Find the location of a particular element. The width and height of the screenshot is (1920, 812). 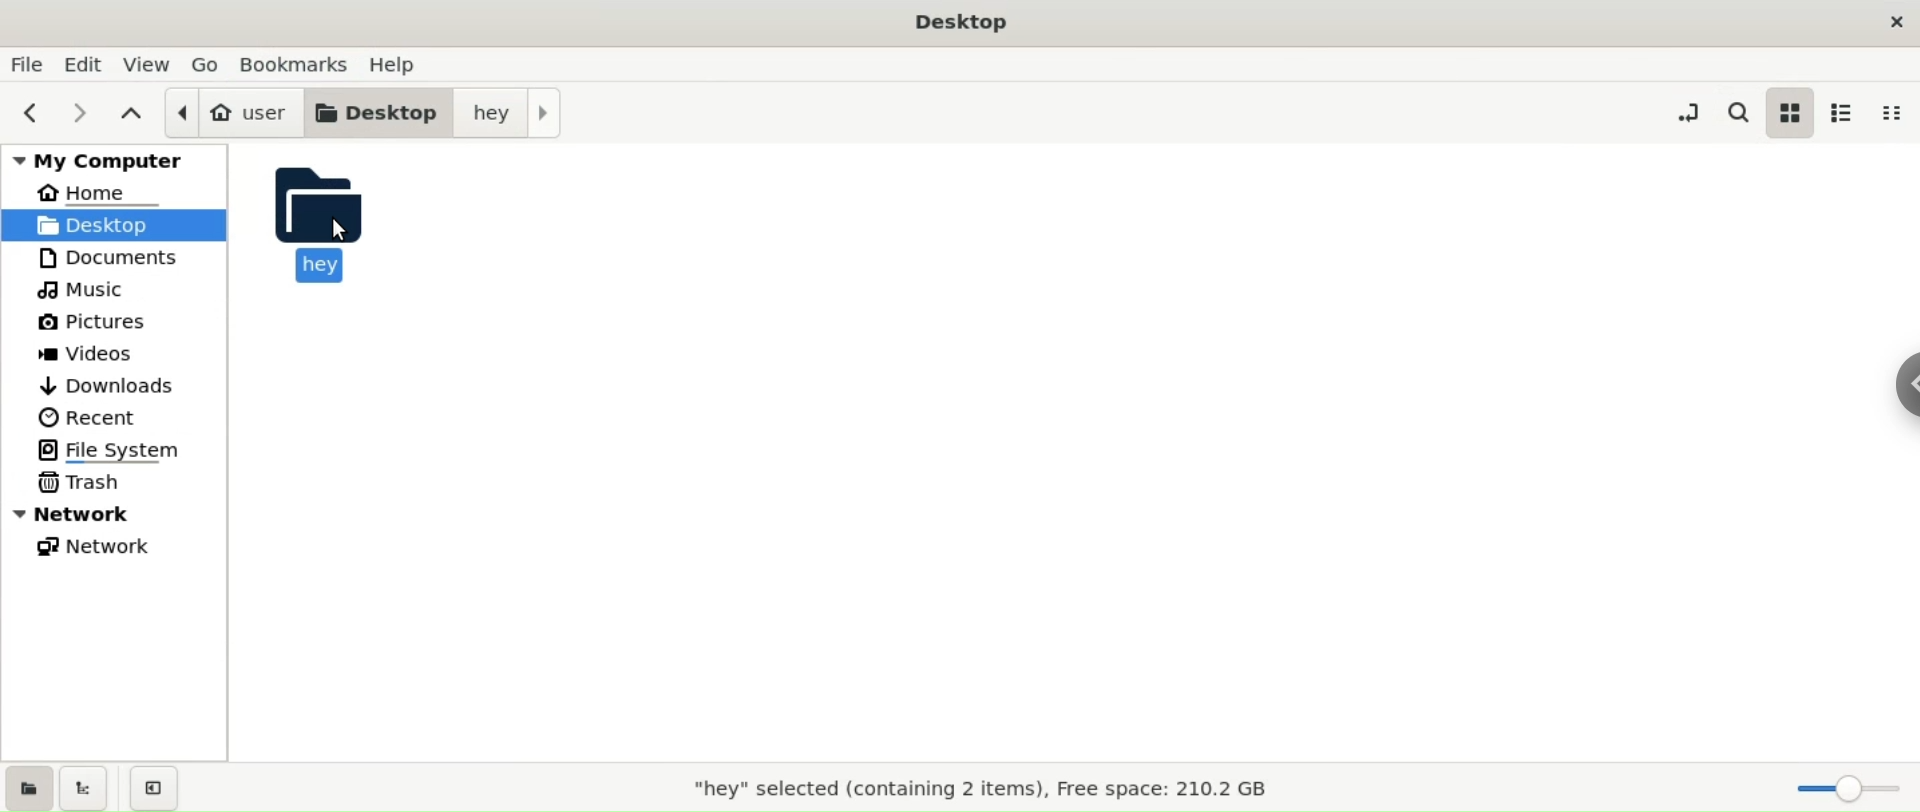

user is located at coordinates (231, 110).